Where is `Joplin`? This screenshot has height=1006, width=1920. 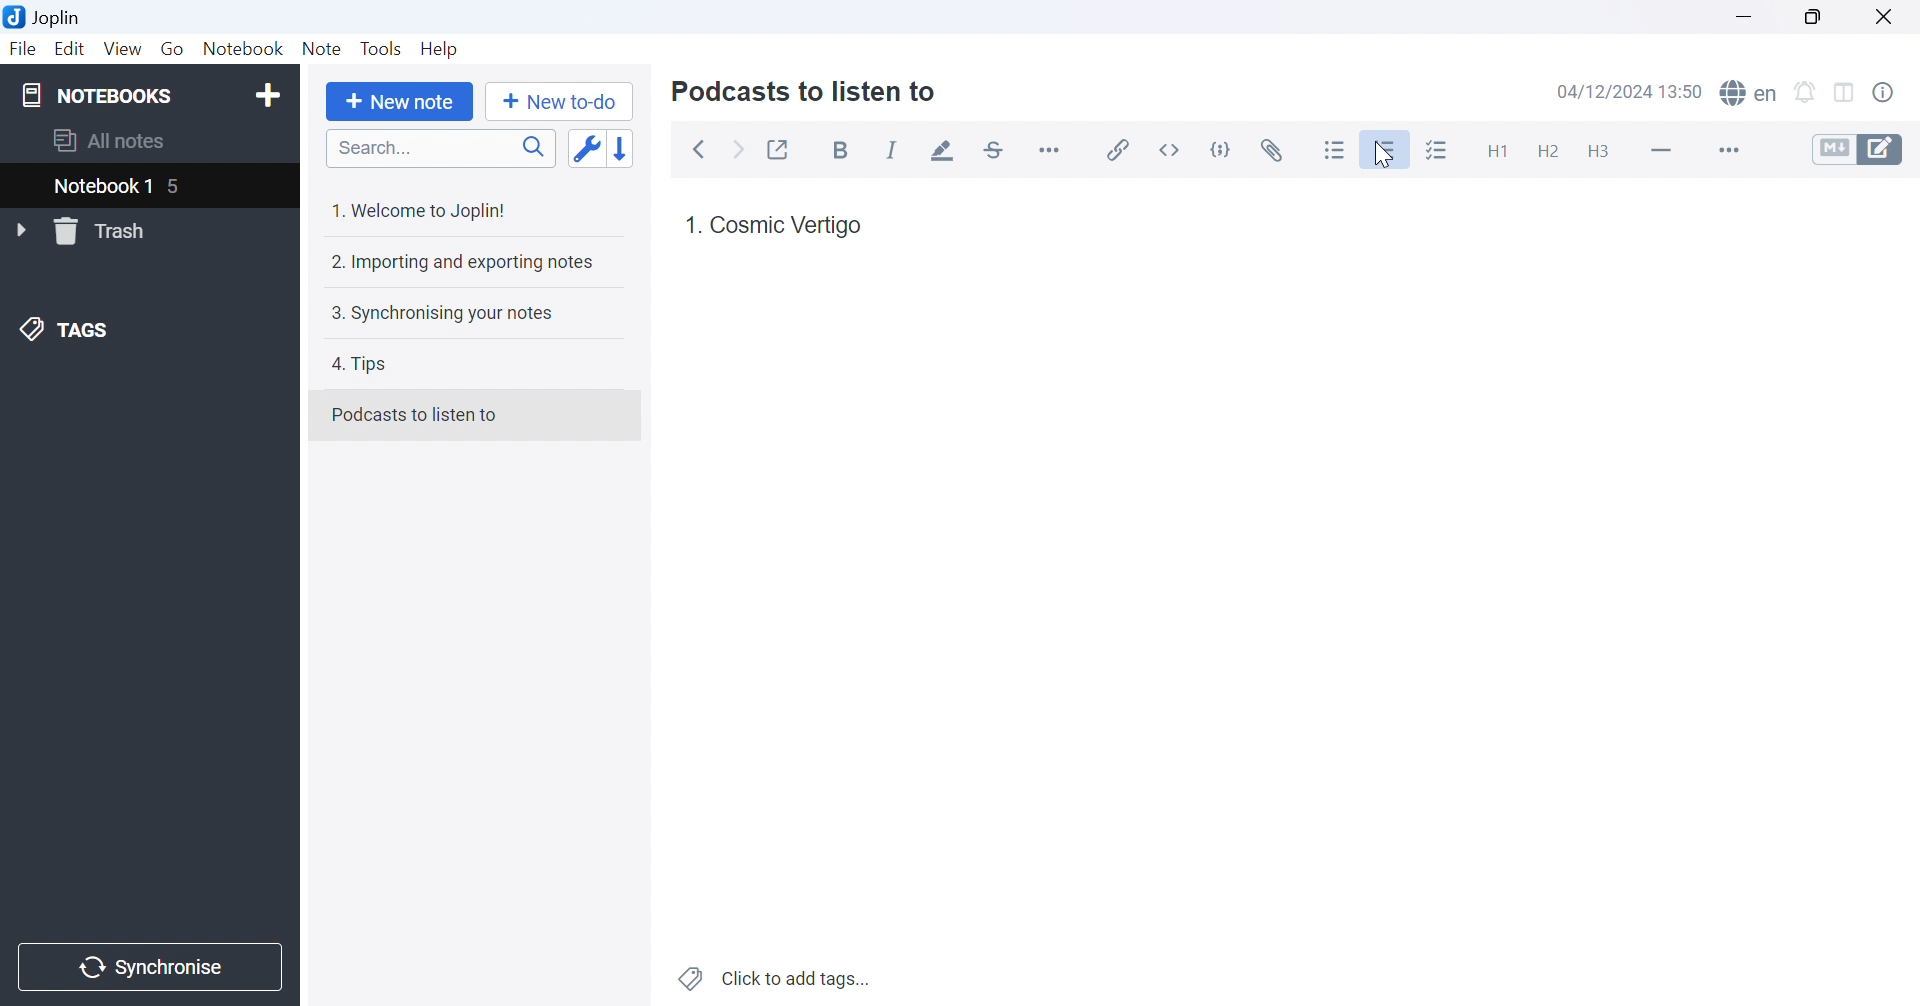
Joplin is located at coordinates (46, 16).